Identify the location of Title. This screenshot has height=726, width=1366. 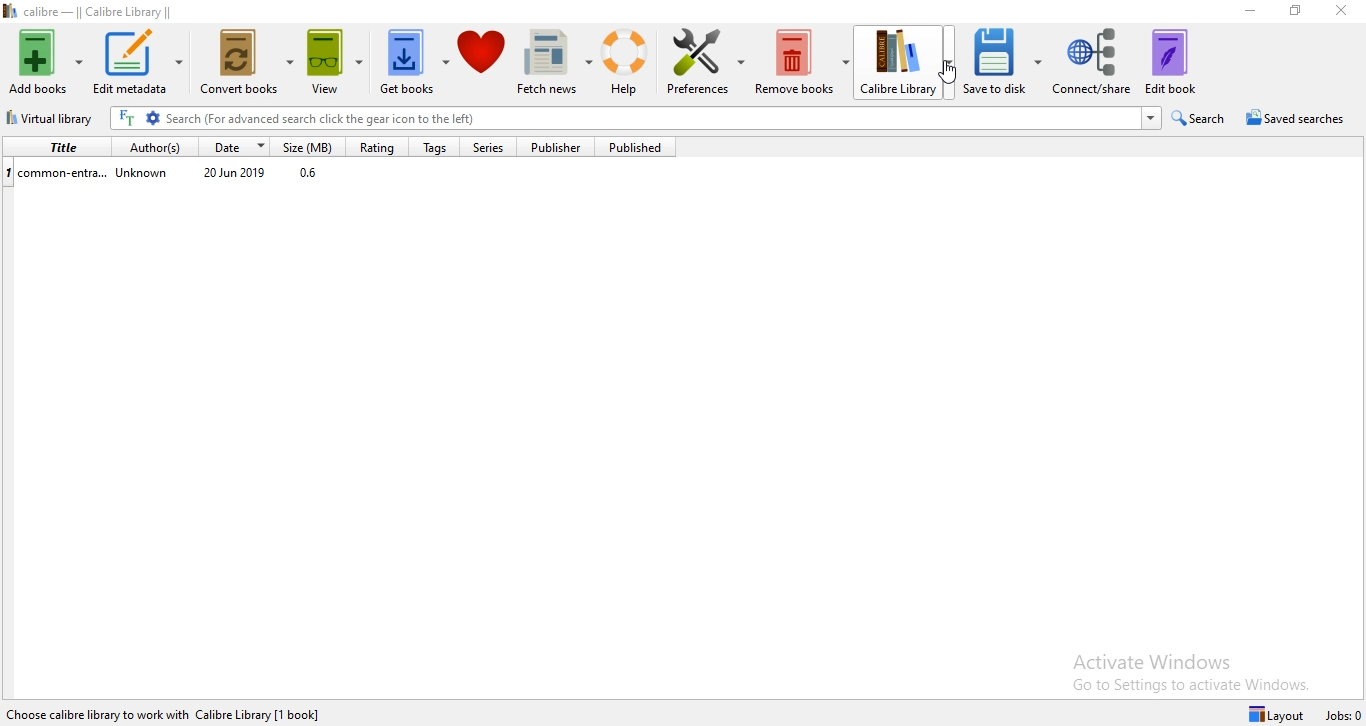
(55, 146).